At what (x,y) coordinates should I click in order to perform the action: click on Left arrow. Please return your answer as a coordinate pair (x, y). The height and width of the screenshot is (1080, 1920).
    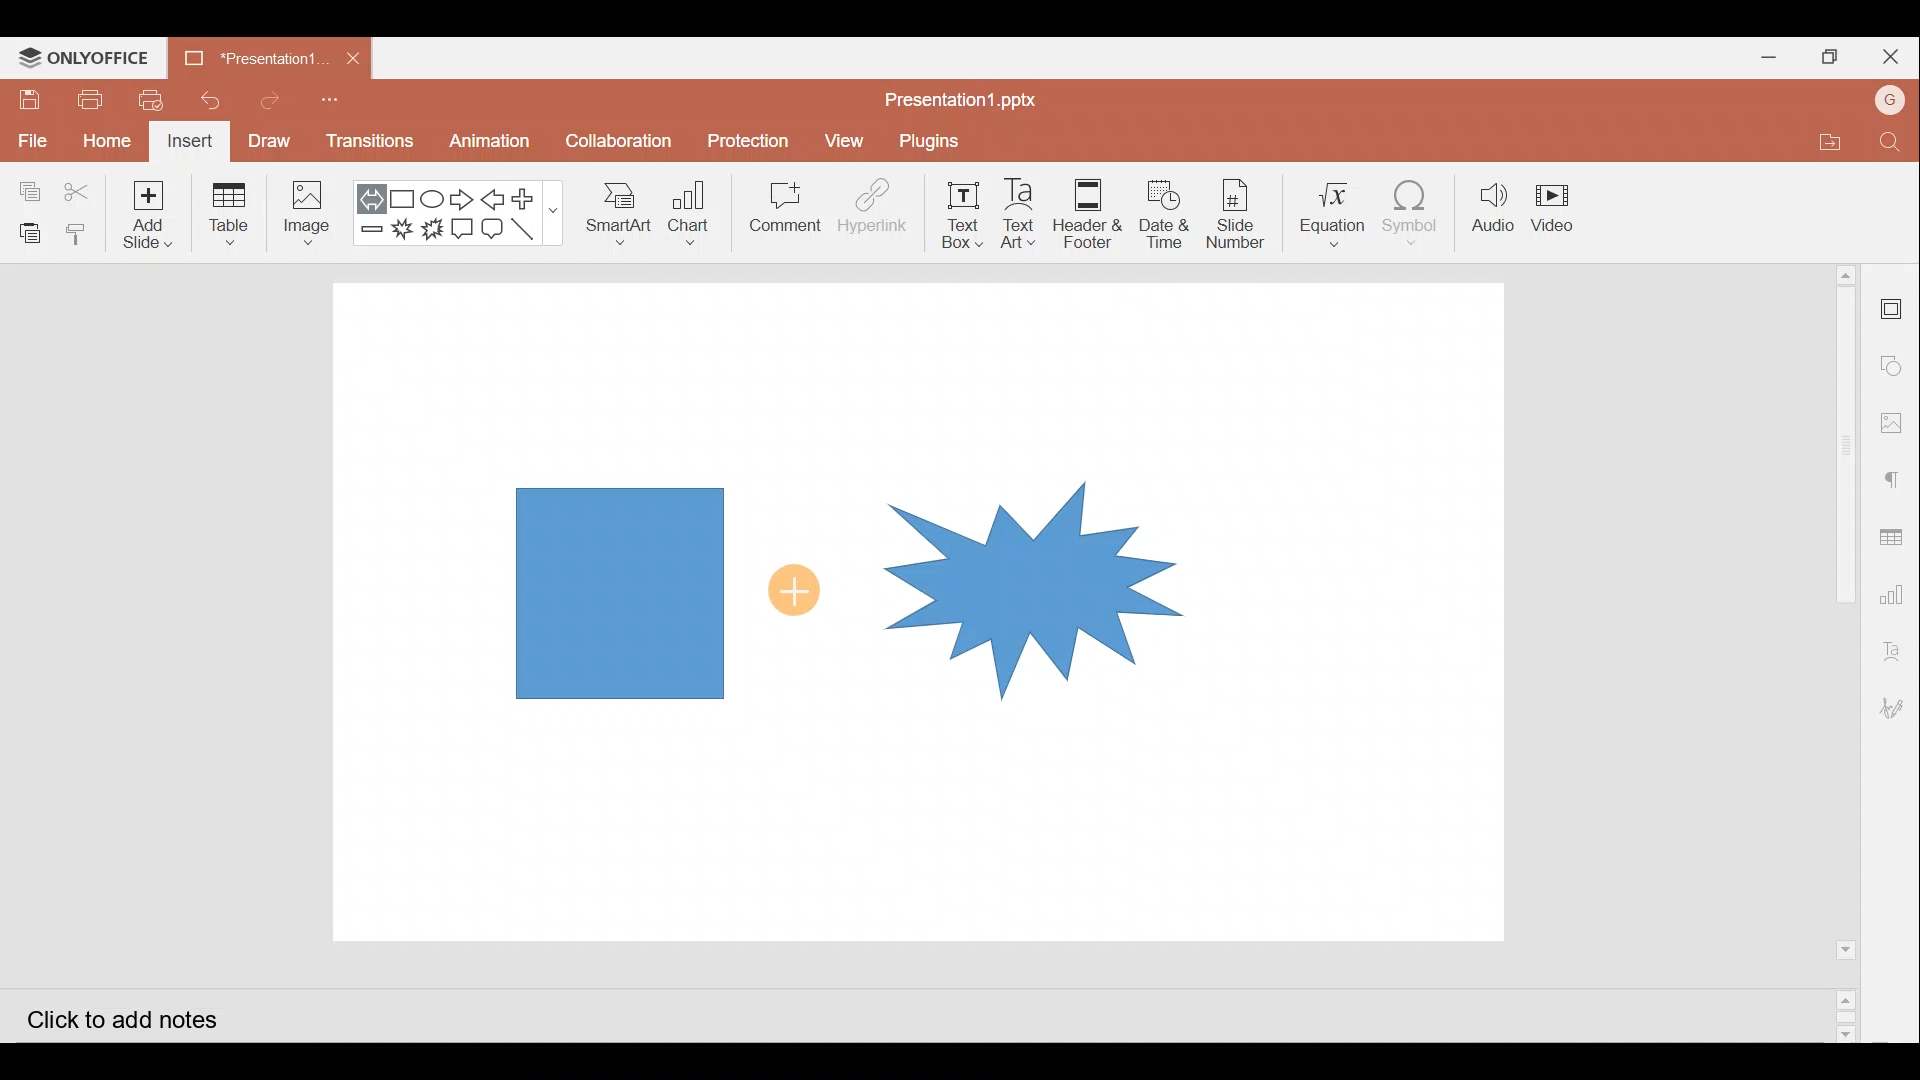
    Looking at the image, I should click on (497, 199).